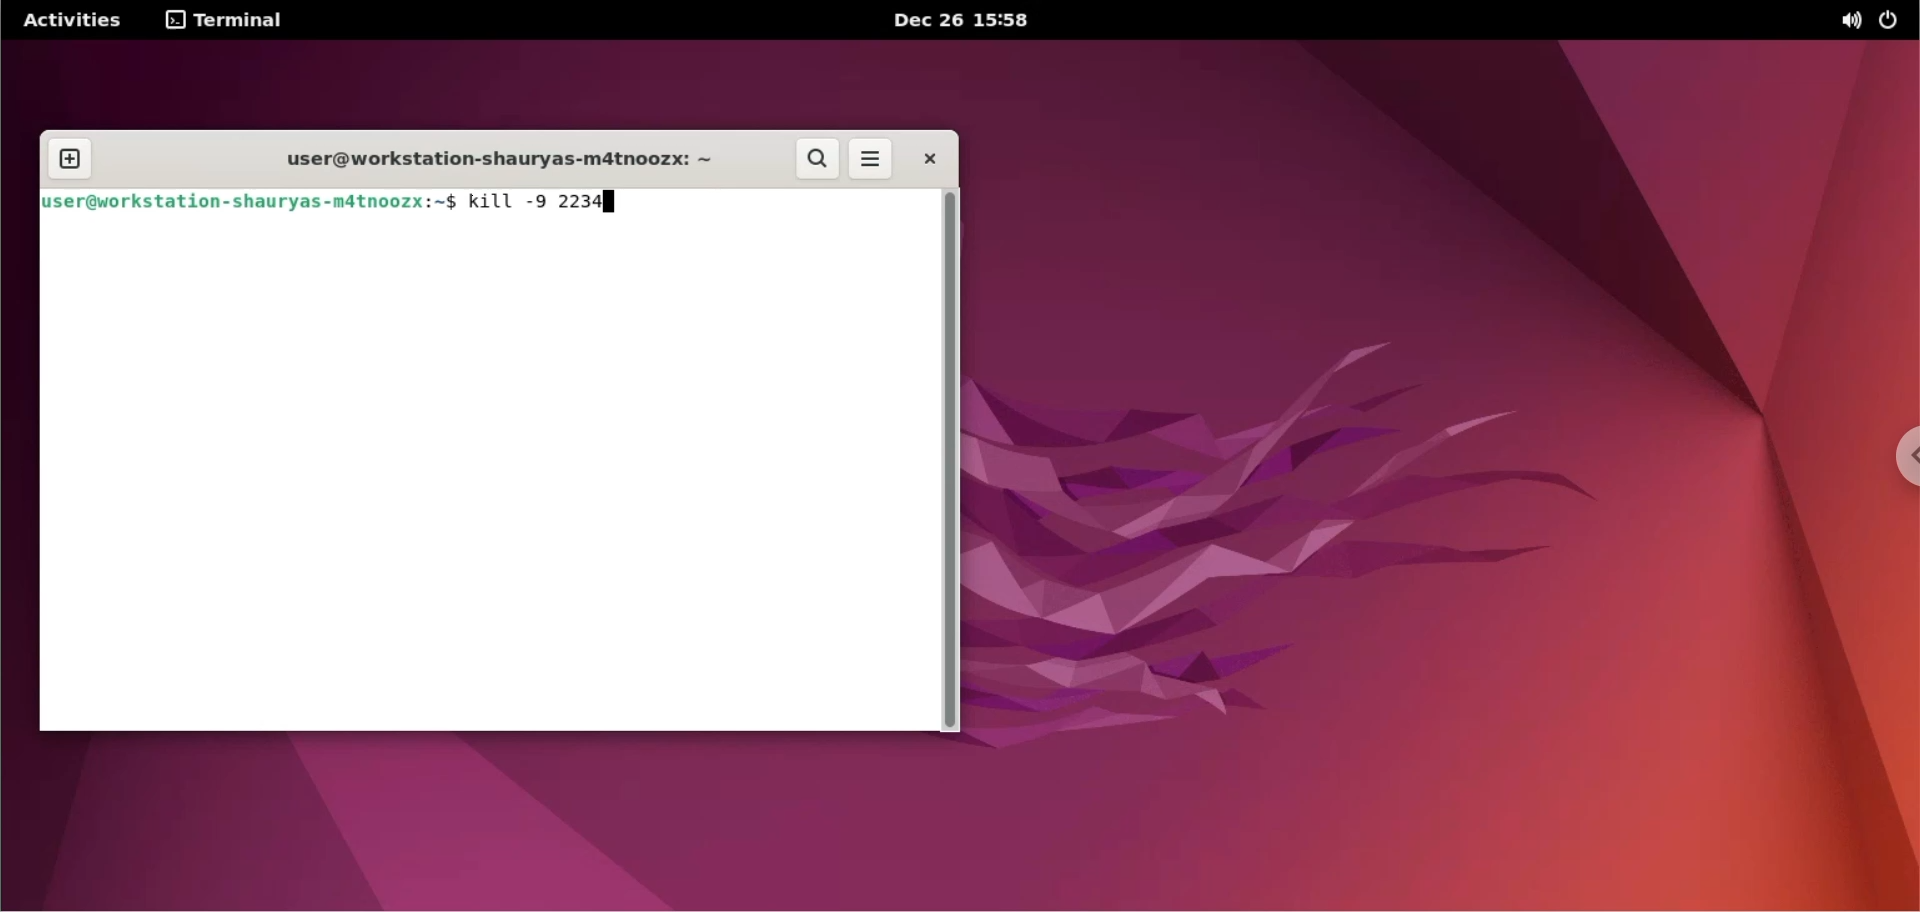 This screenshot has width=1920, height=912. What do you see at coordinates (248, 203) in the screenshot?
I see `user@workstation-shauryas-m4tnoozx:~$` at bounding box center [248, 203].